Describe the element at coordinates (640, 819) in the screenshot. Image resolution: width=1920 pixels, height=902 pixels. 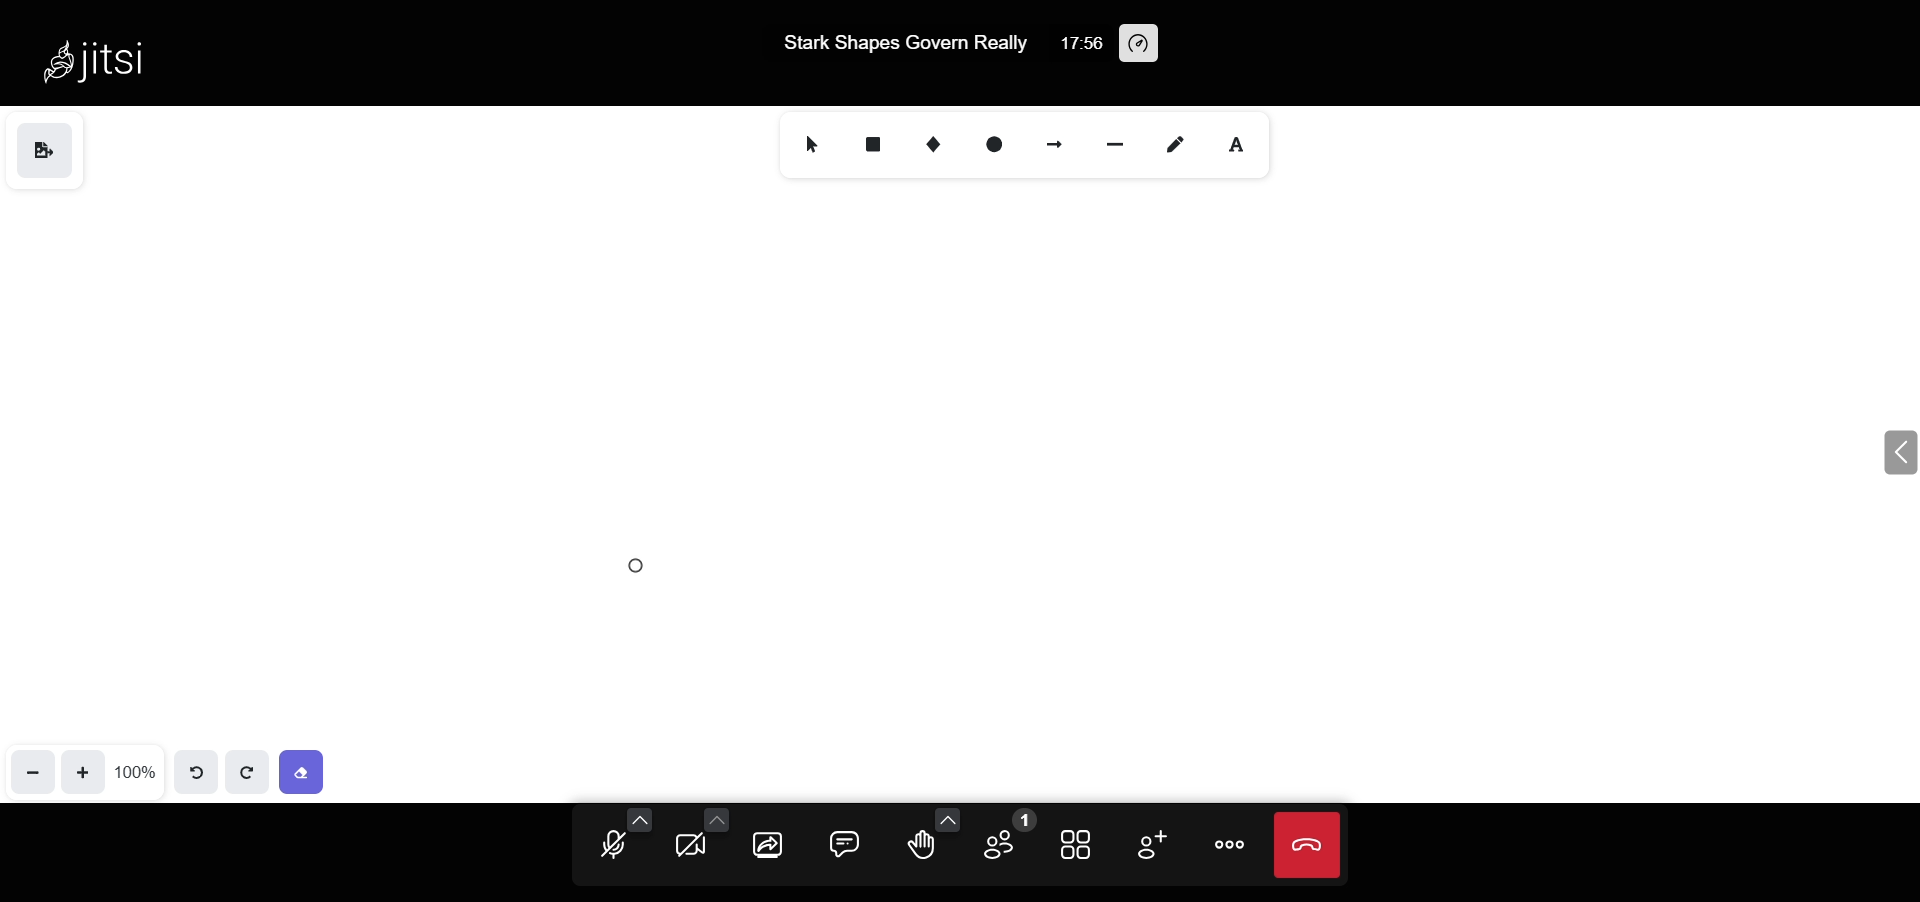
I see `more audio option` at that location.